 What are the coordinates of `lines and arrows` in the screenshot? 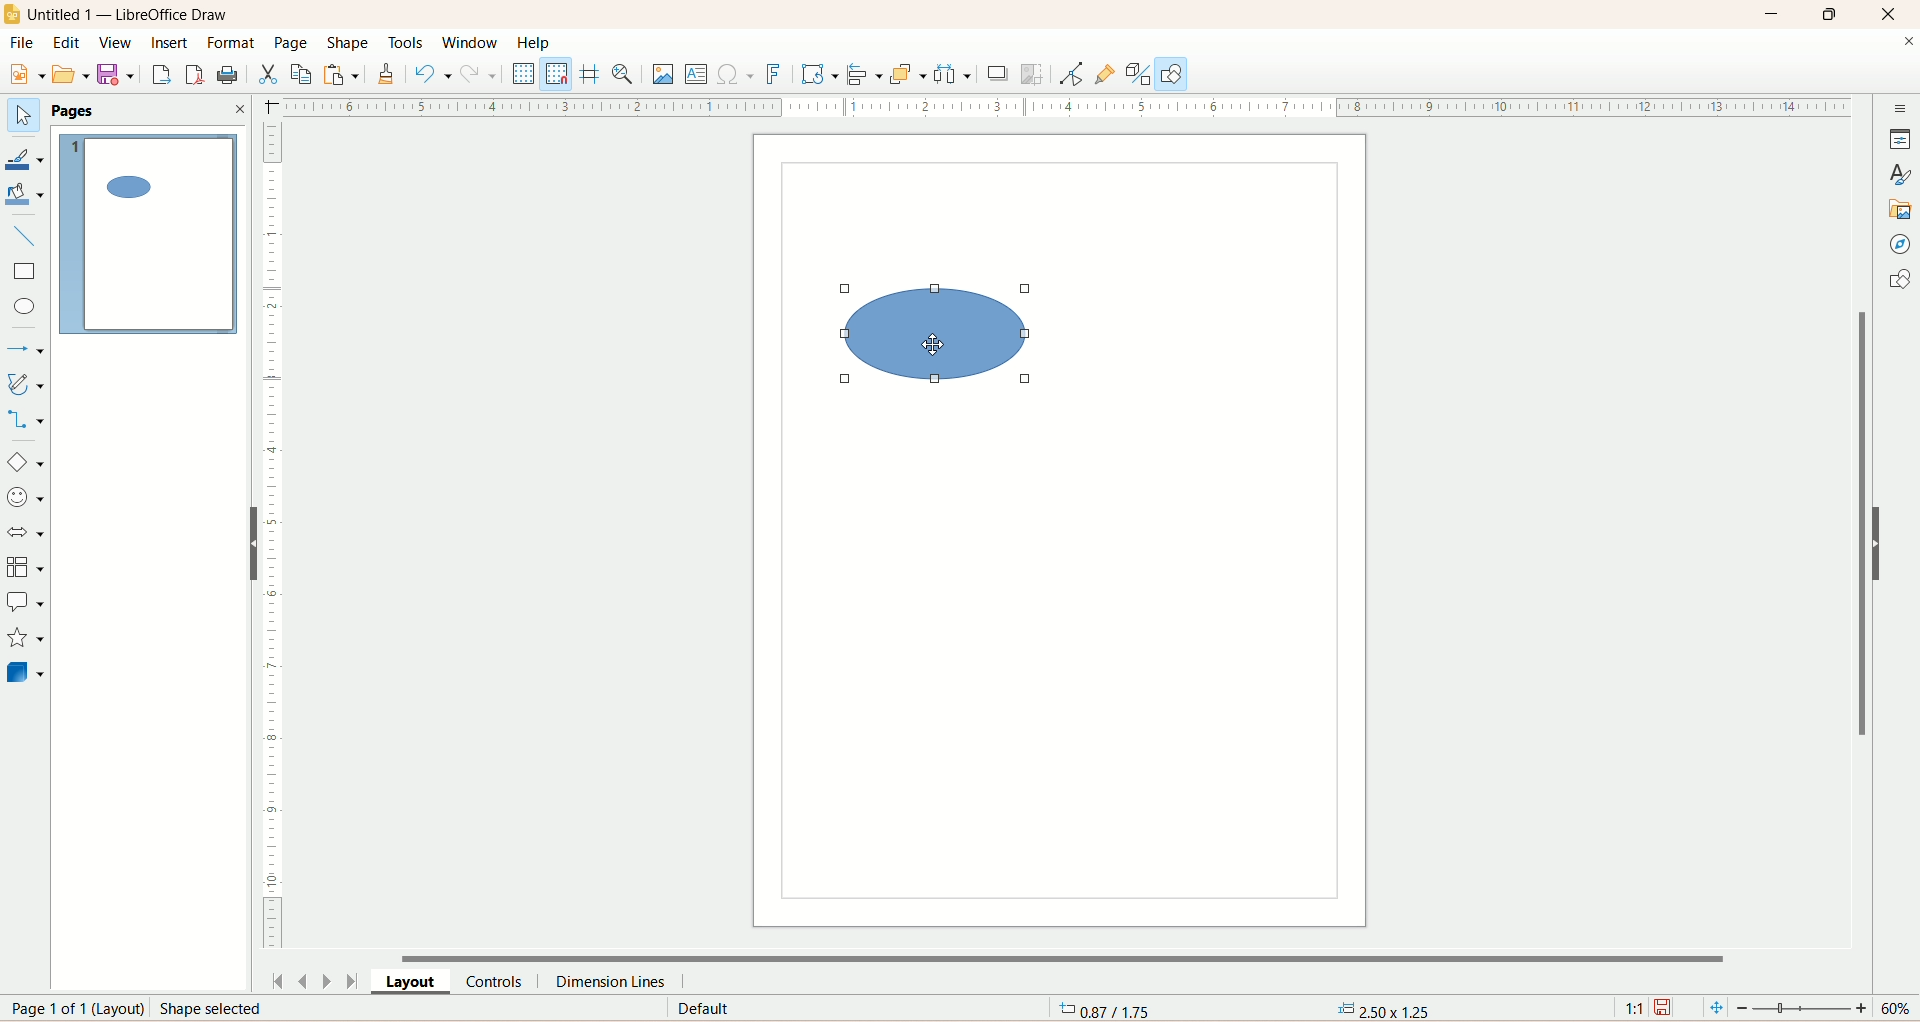 It's located at (25, 349).